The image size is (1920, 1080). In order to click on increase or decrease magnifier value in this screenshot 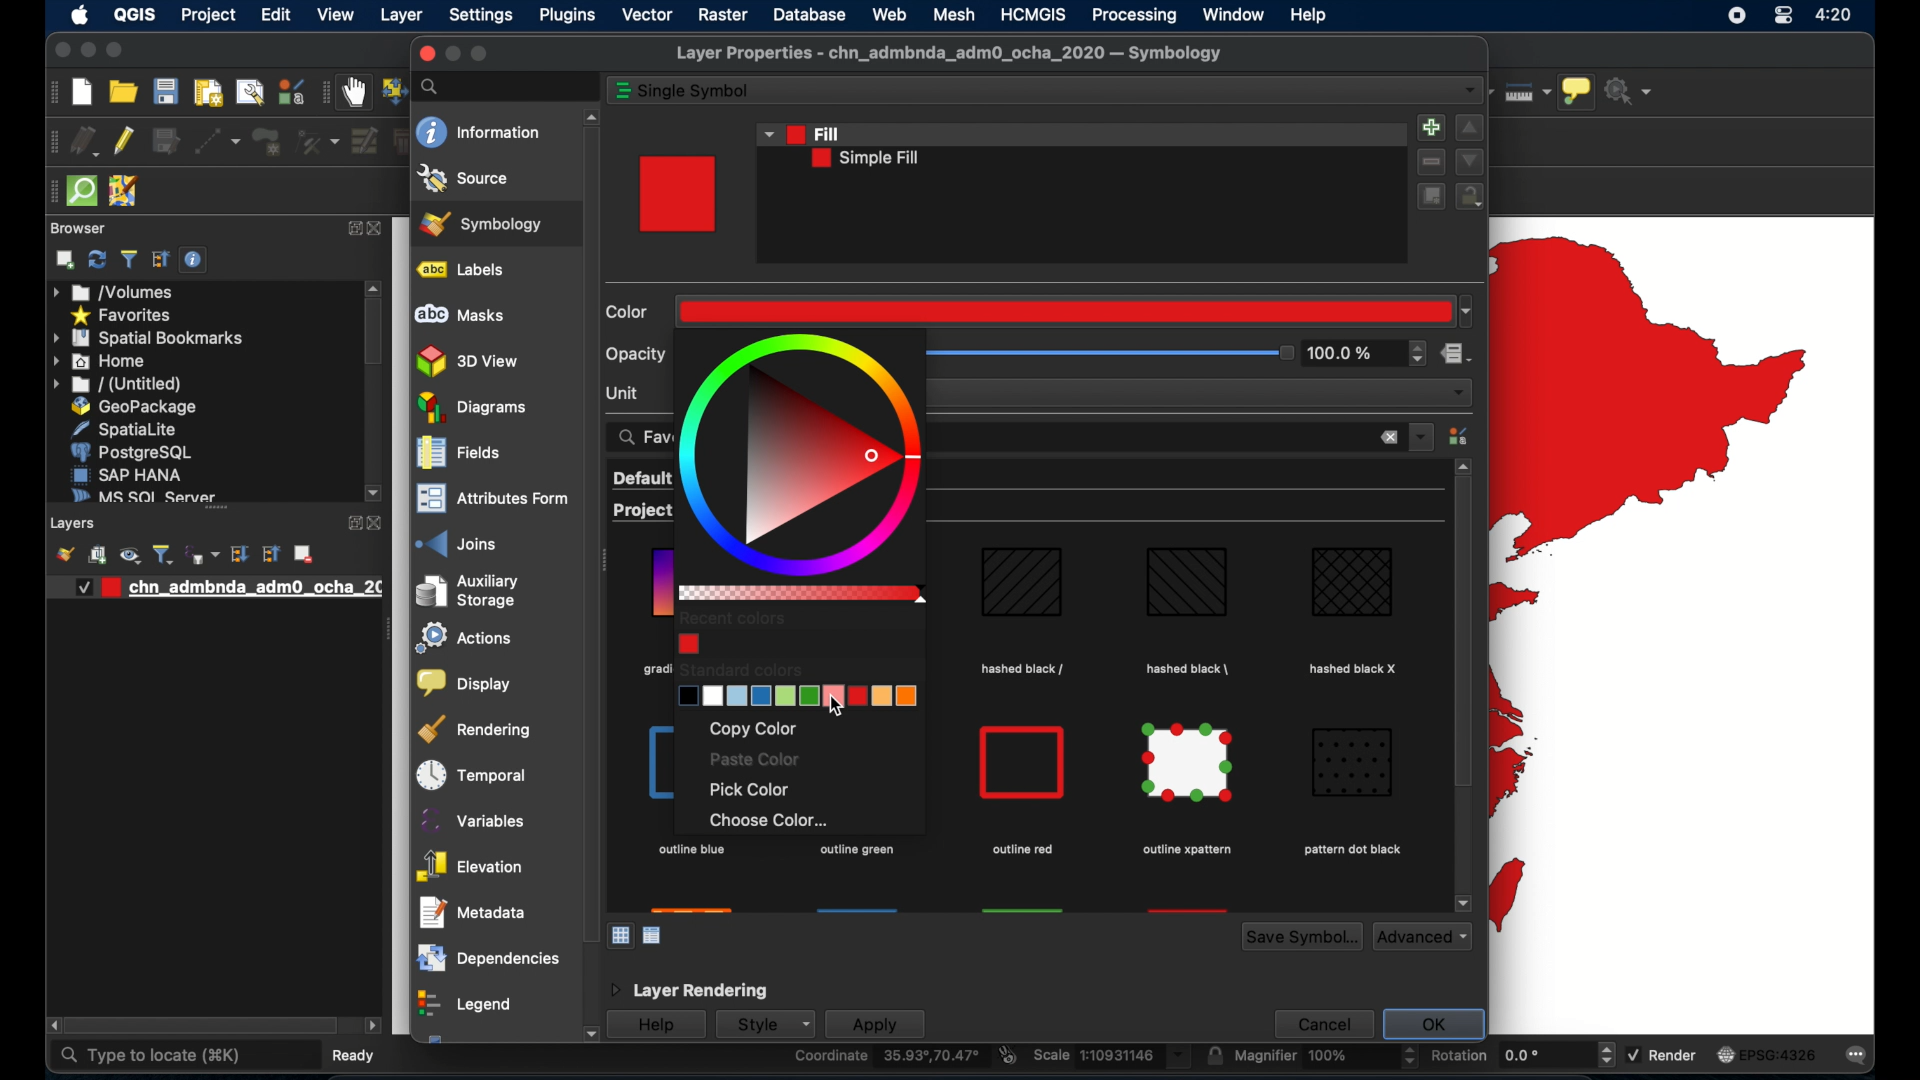, I will do `click(1410, 1057)`.